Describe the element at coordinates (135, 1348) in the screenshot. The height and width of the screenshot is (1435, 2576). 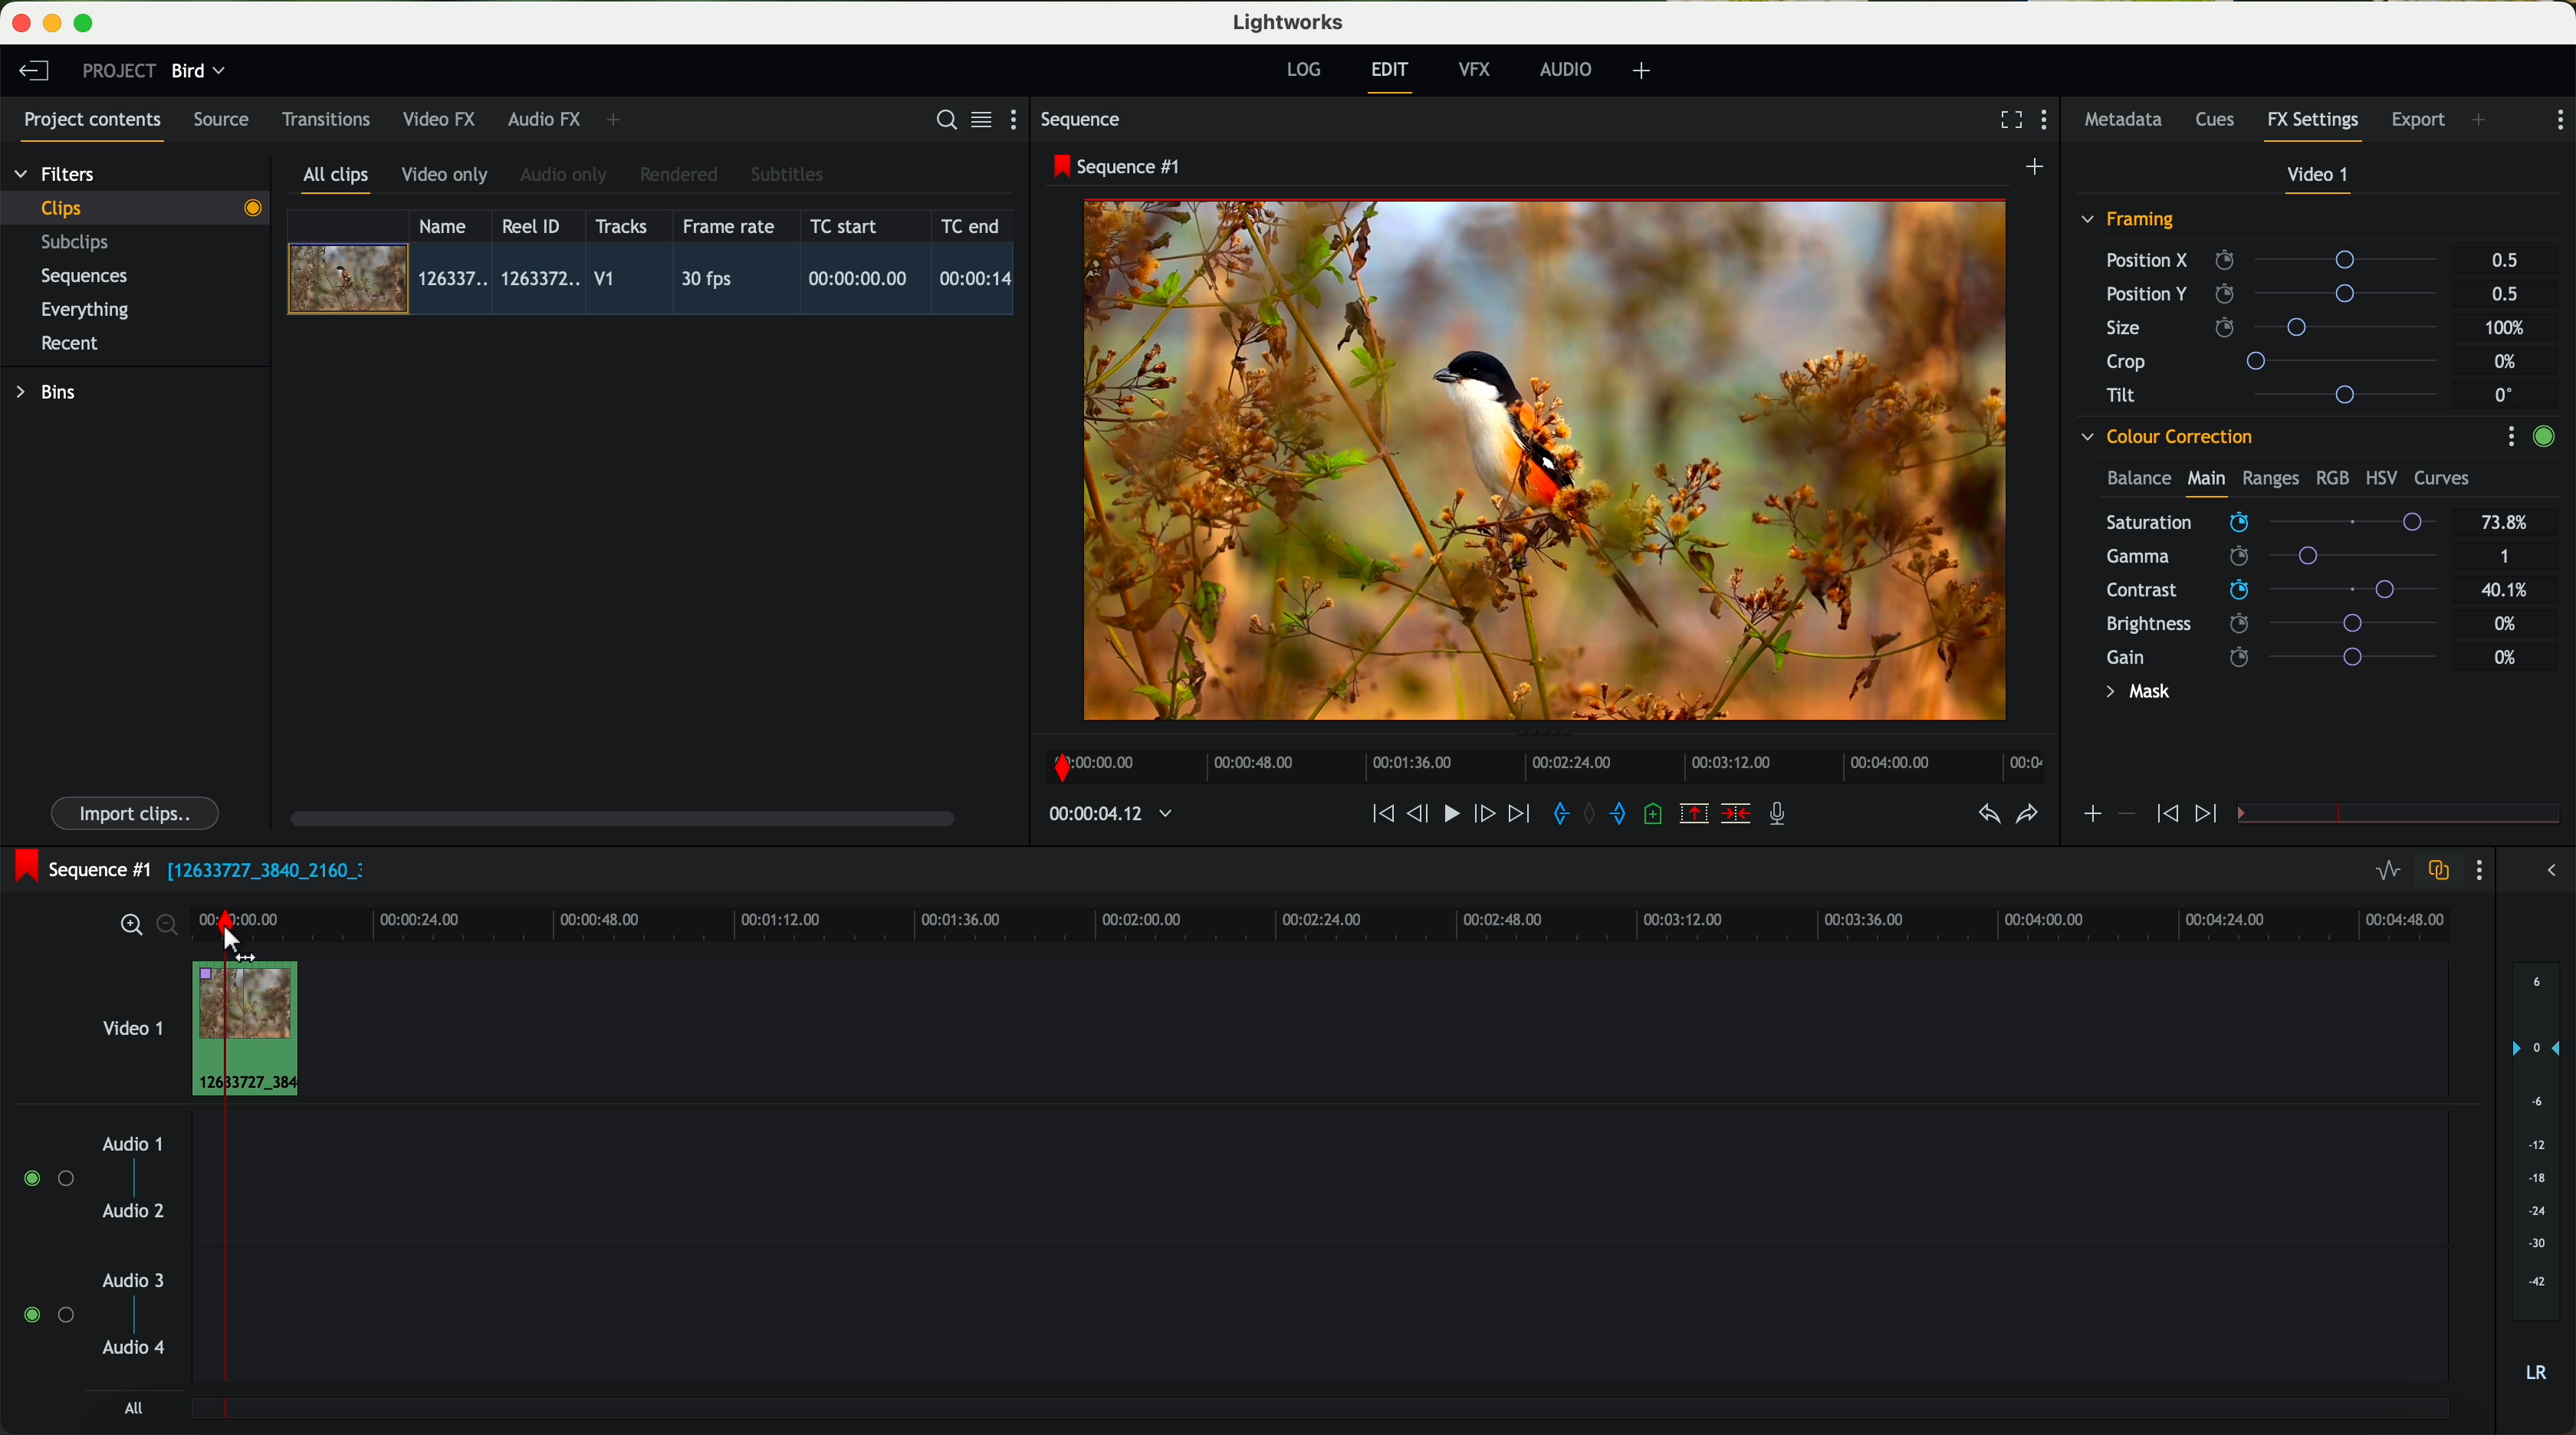
I see `audio 4` at that location.